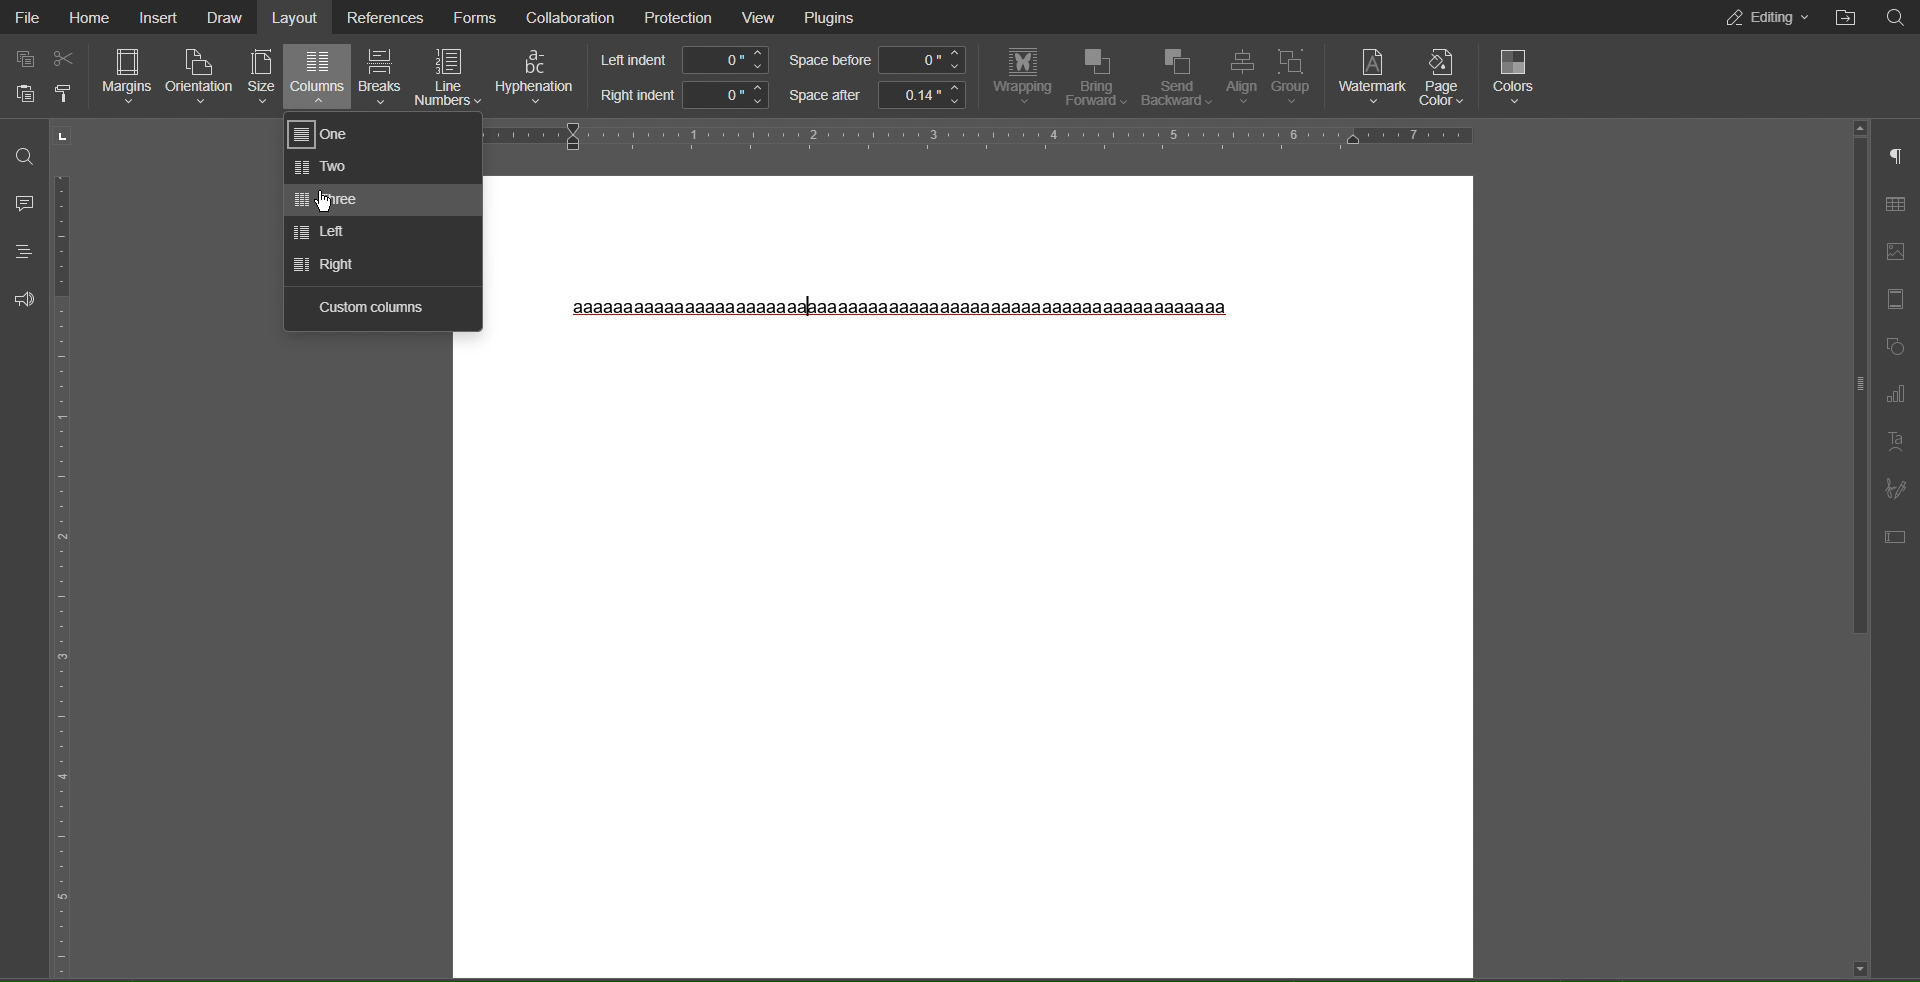 The width and height of the screenshot is (1920, 982). What do you see at coordinates (200, 78) in the screenshot?
I see `Orientation` at bounding box center [200, 78].